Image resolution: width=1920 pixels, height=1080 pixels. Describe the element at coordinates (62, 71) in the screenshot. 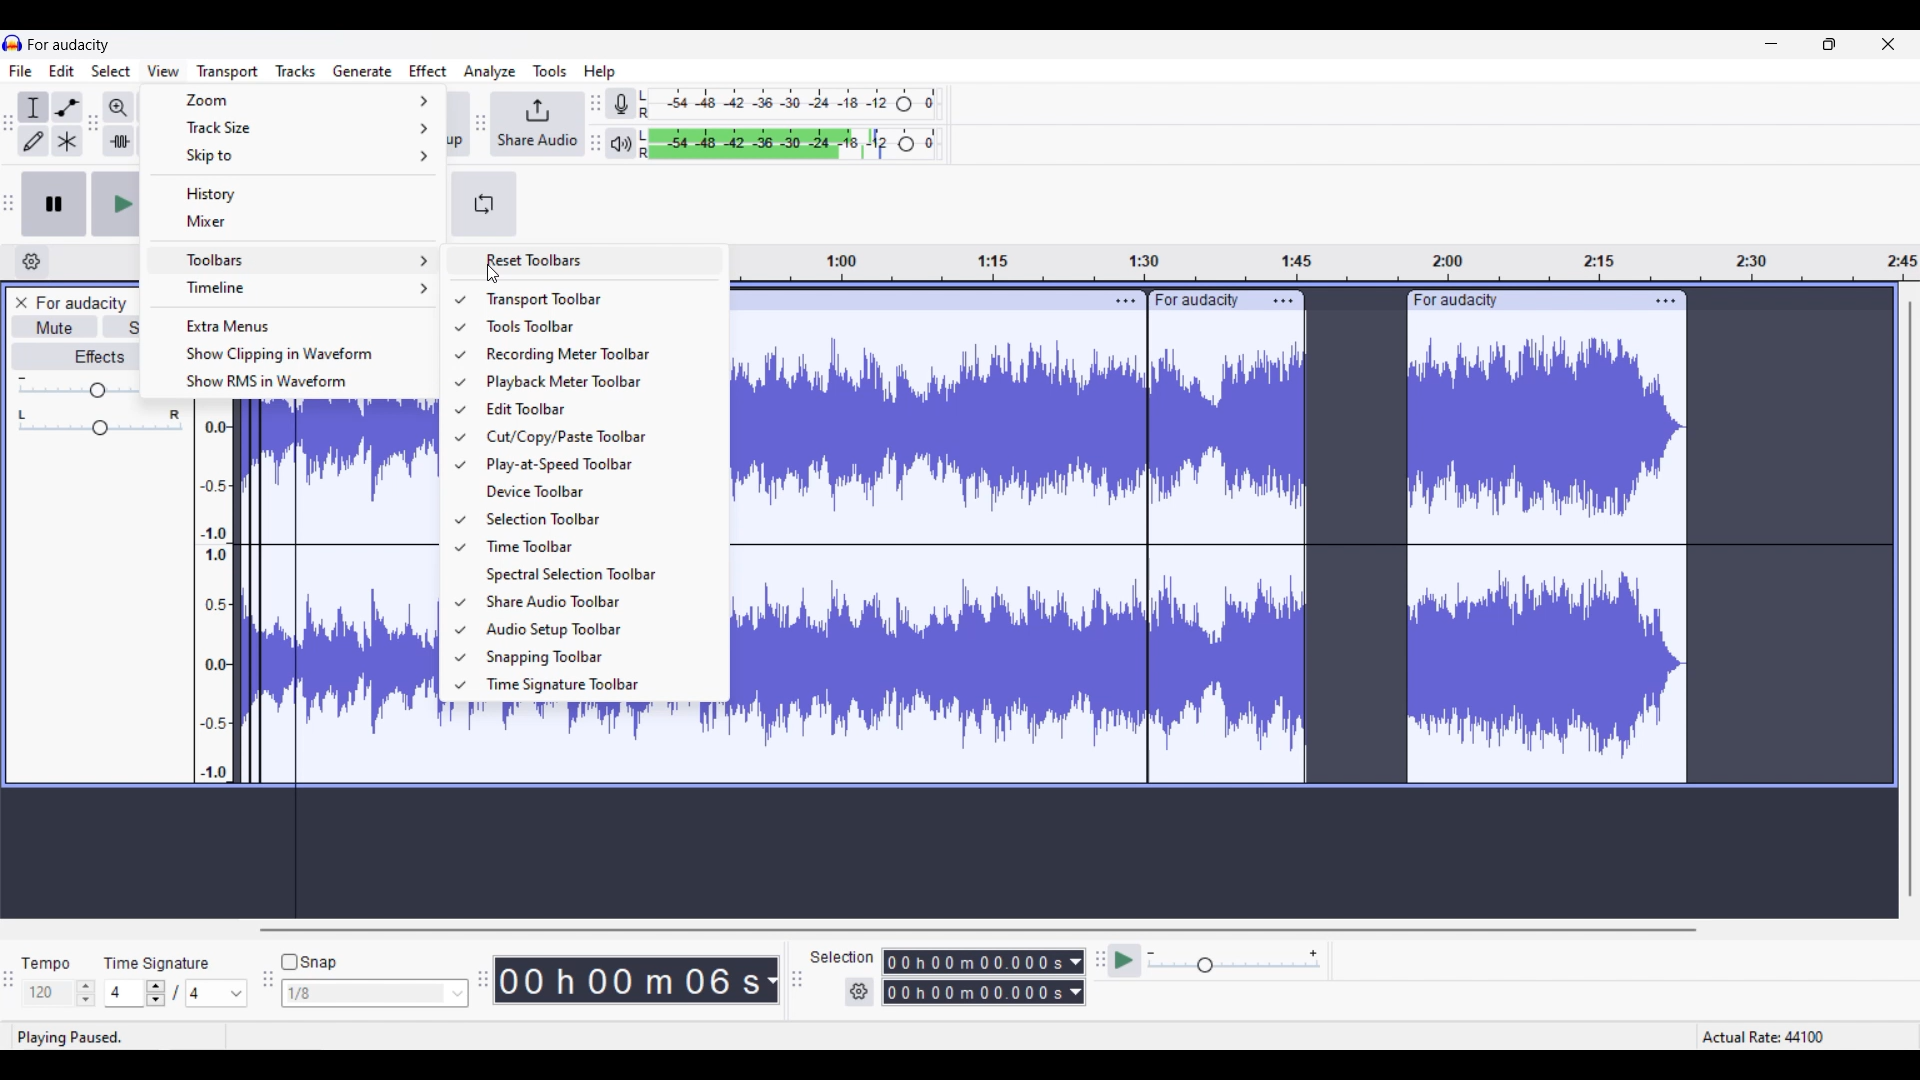

I see `Edit menu` at that location.